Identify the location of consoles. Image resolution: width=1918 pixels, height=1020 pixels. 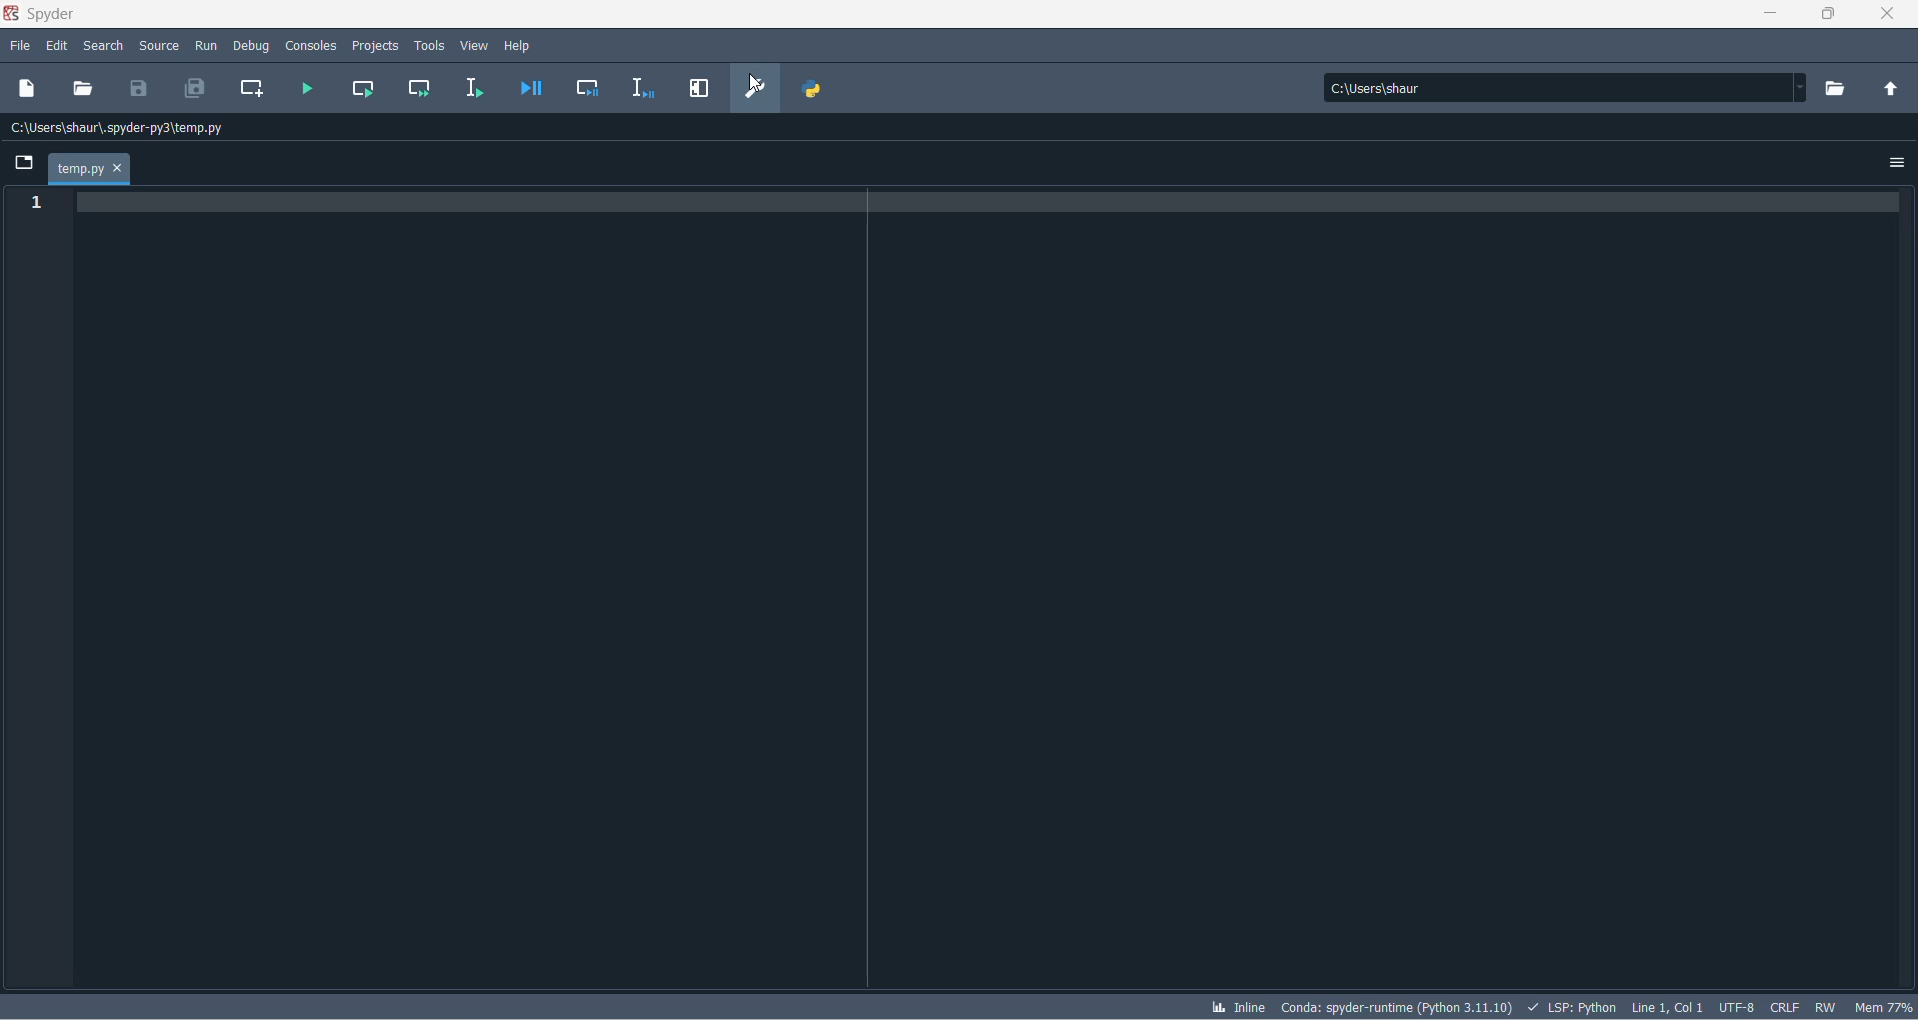
(311, 44).